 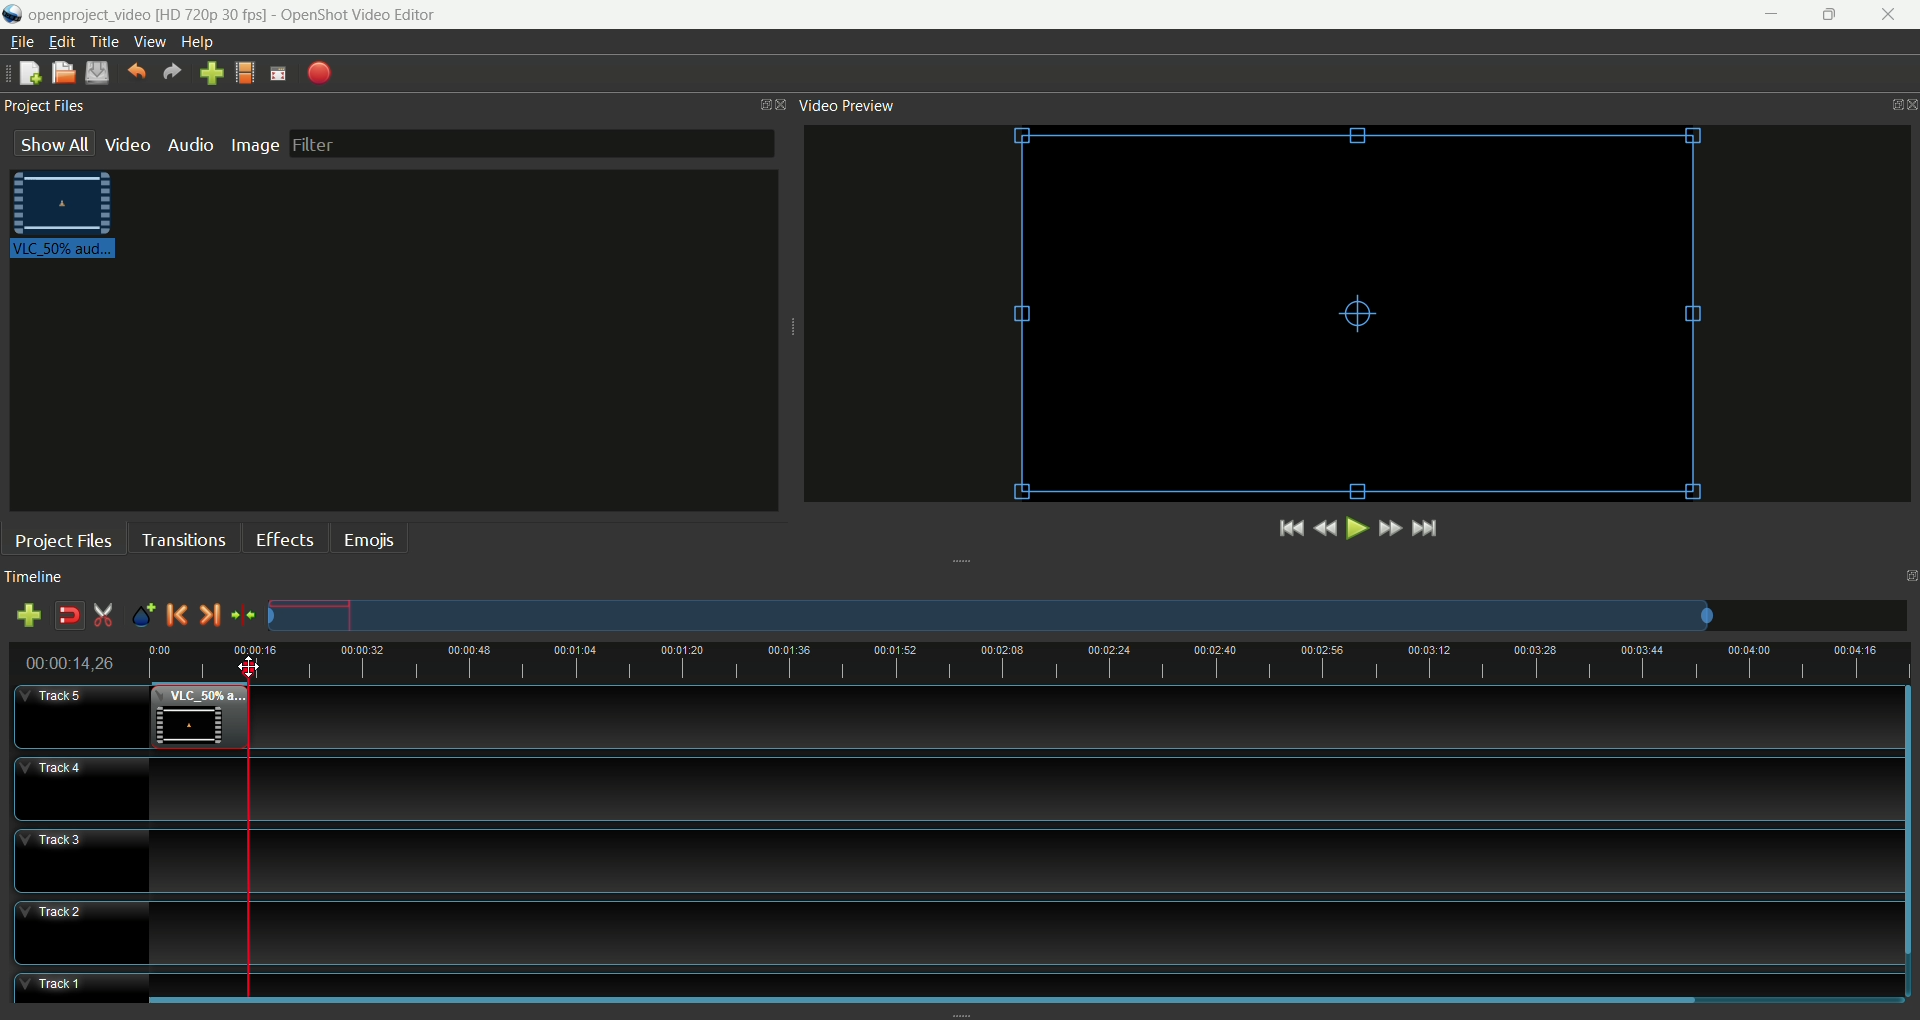 What do you see at coordinates (83, 934) in the screenshot?
I see `track2` at bounding box center [83, 934].